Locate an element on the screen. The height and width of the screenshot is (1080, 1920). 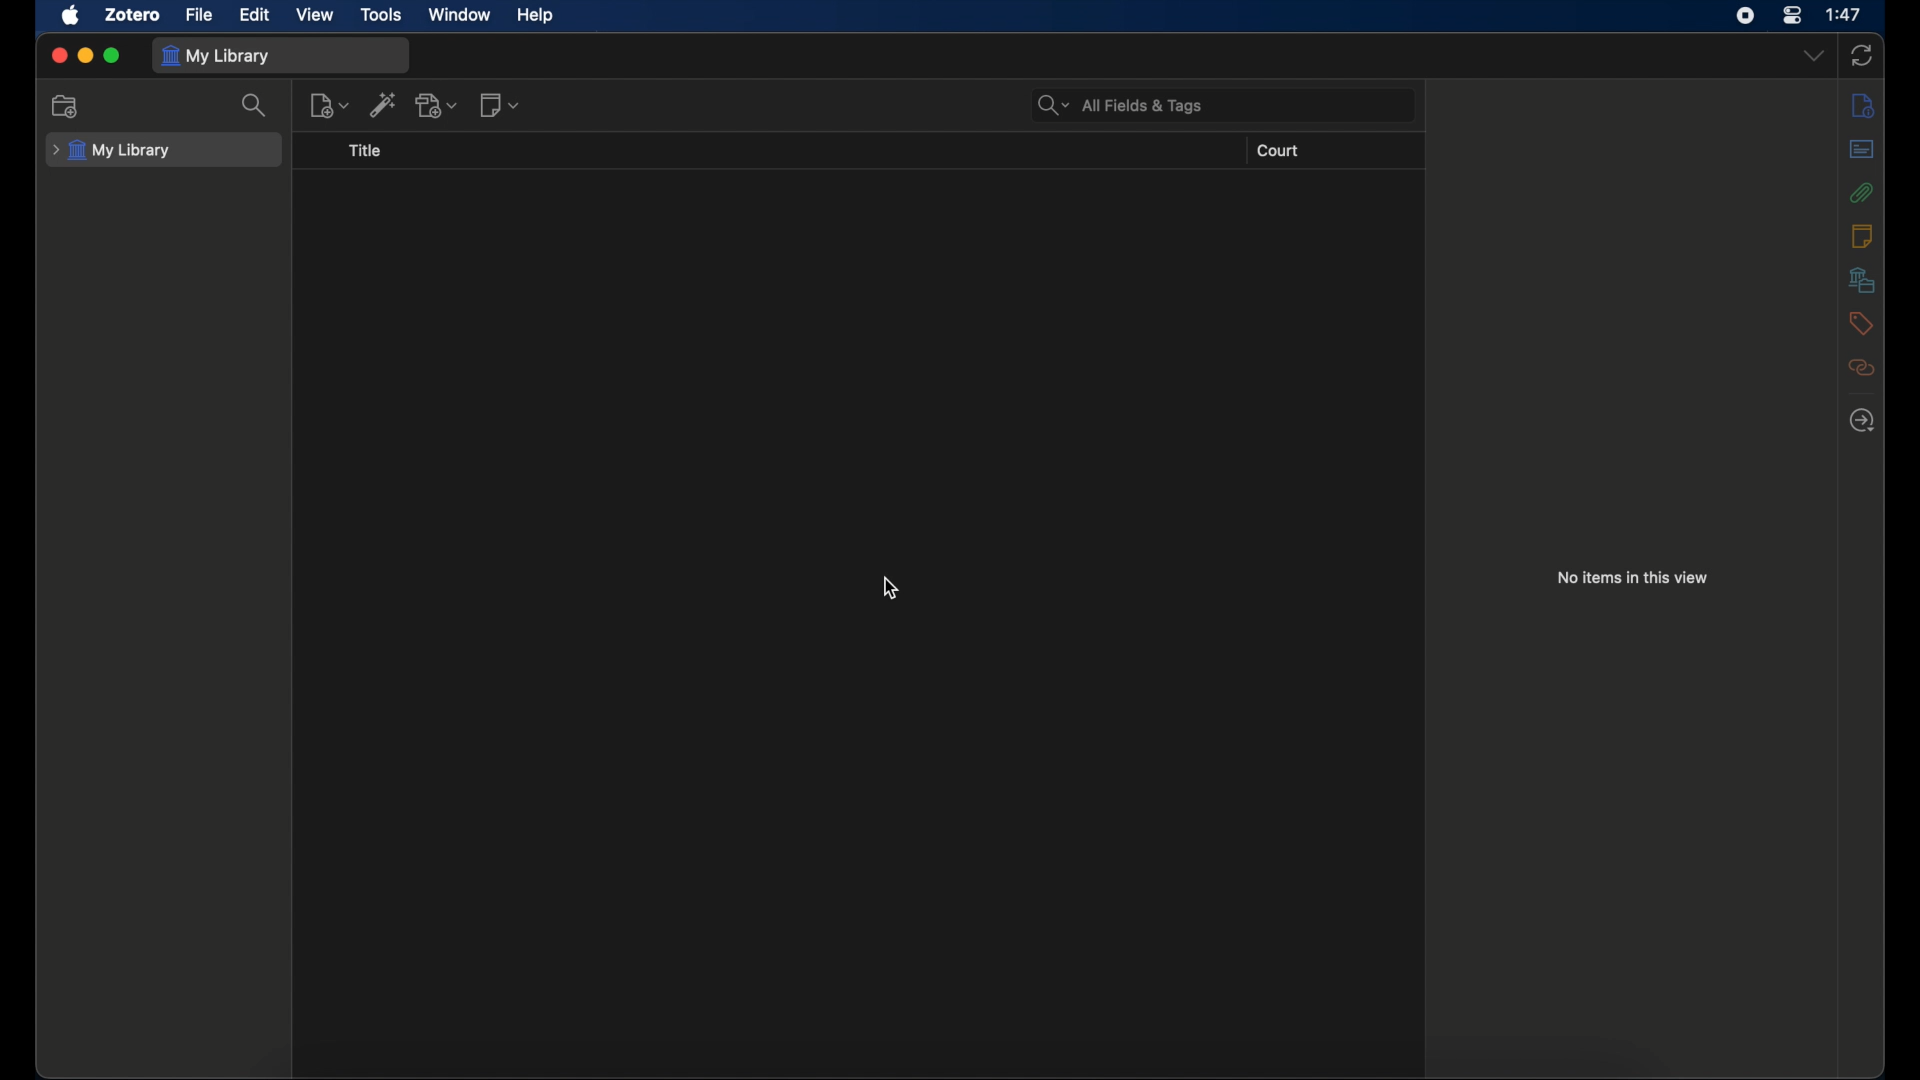
related is located at coordinates (1861, 367).